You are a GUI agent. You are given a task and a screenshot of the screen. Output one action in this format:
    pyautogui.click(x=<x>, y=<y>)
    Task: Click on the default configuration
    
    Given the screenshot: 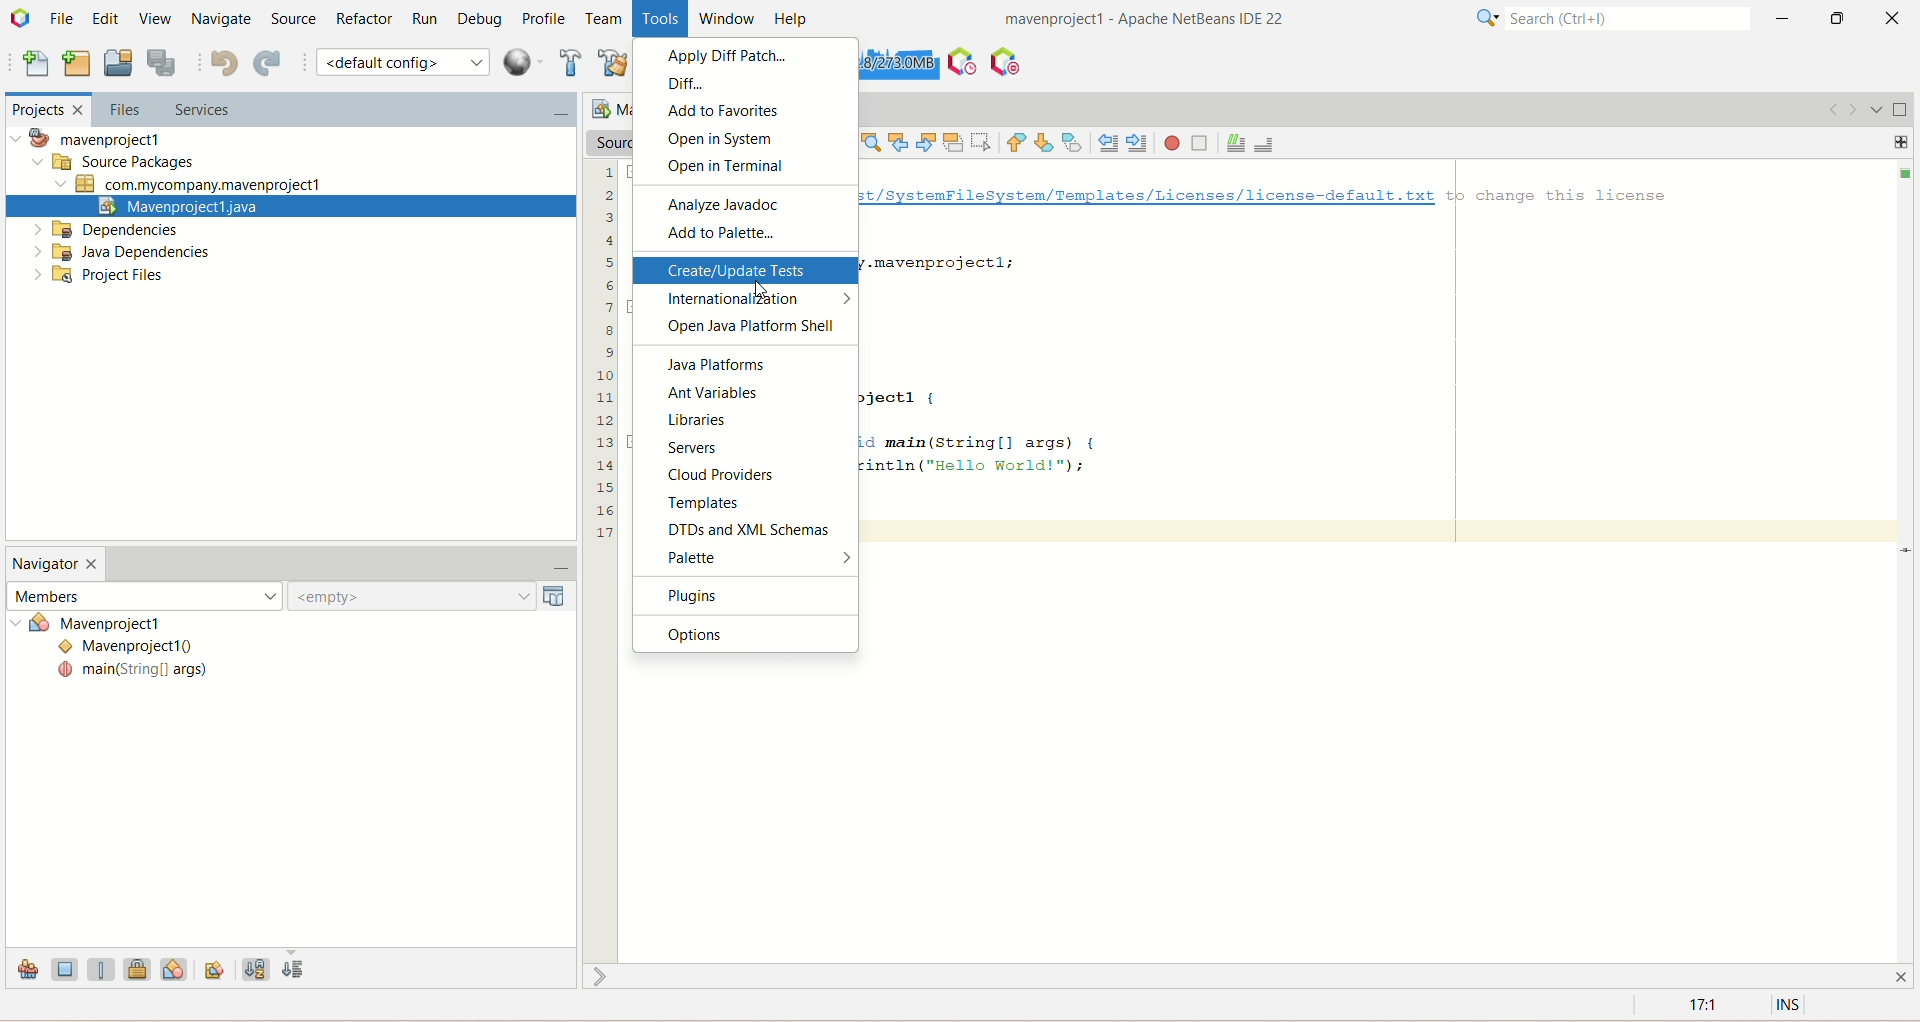 What is the action you would take?
    pyautogui.click(x=403, y=61)
    